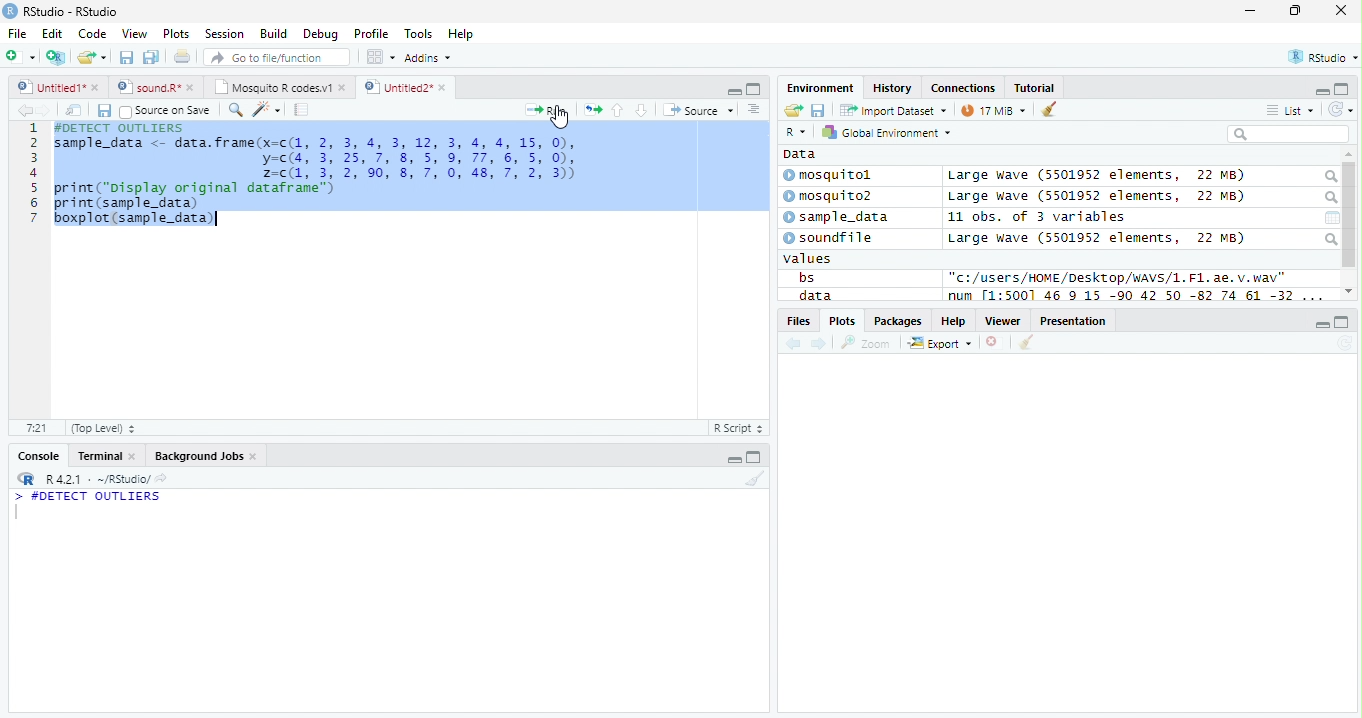 This screenshot has height=718, width=1362. I want to click on clear workspace, so click(753, 479).